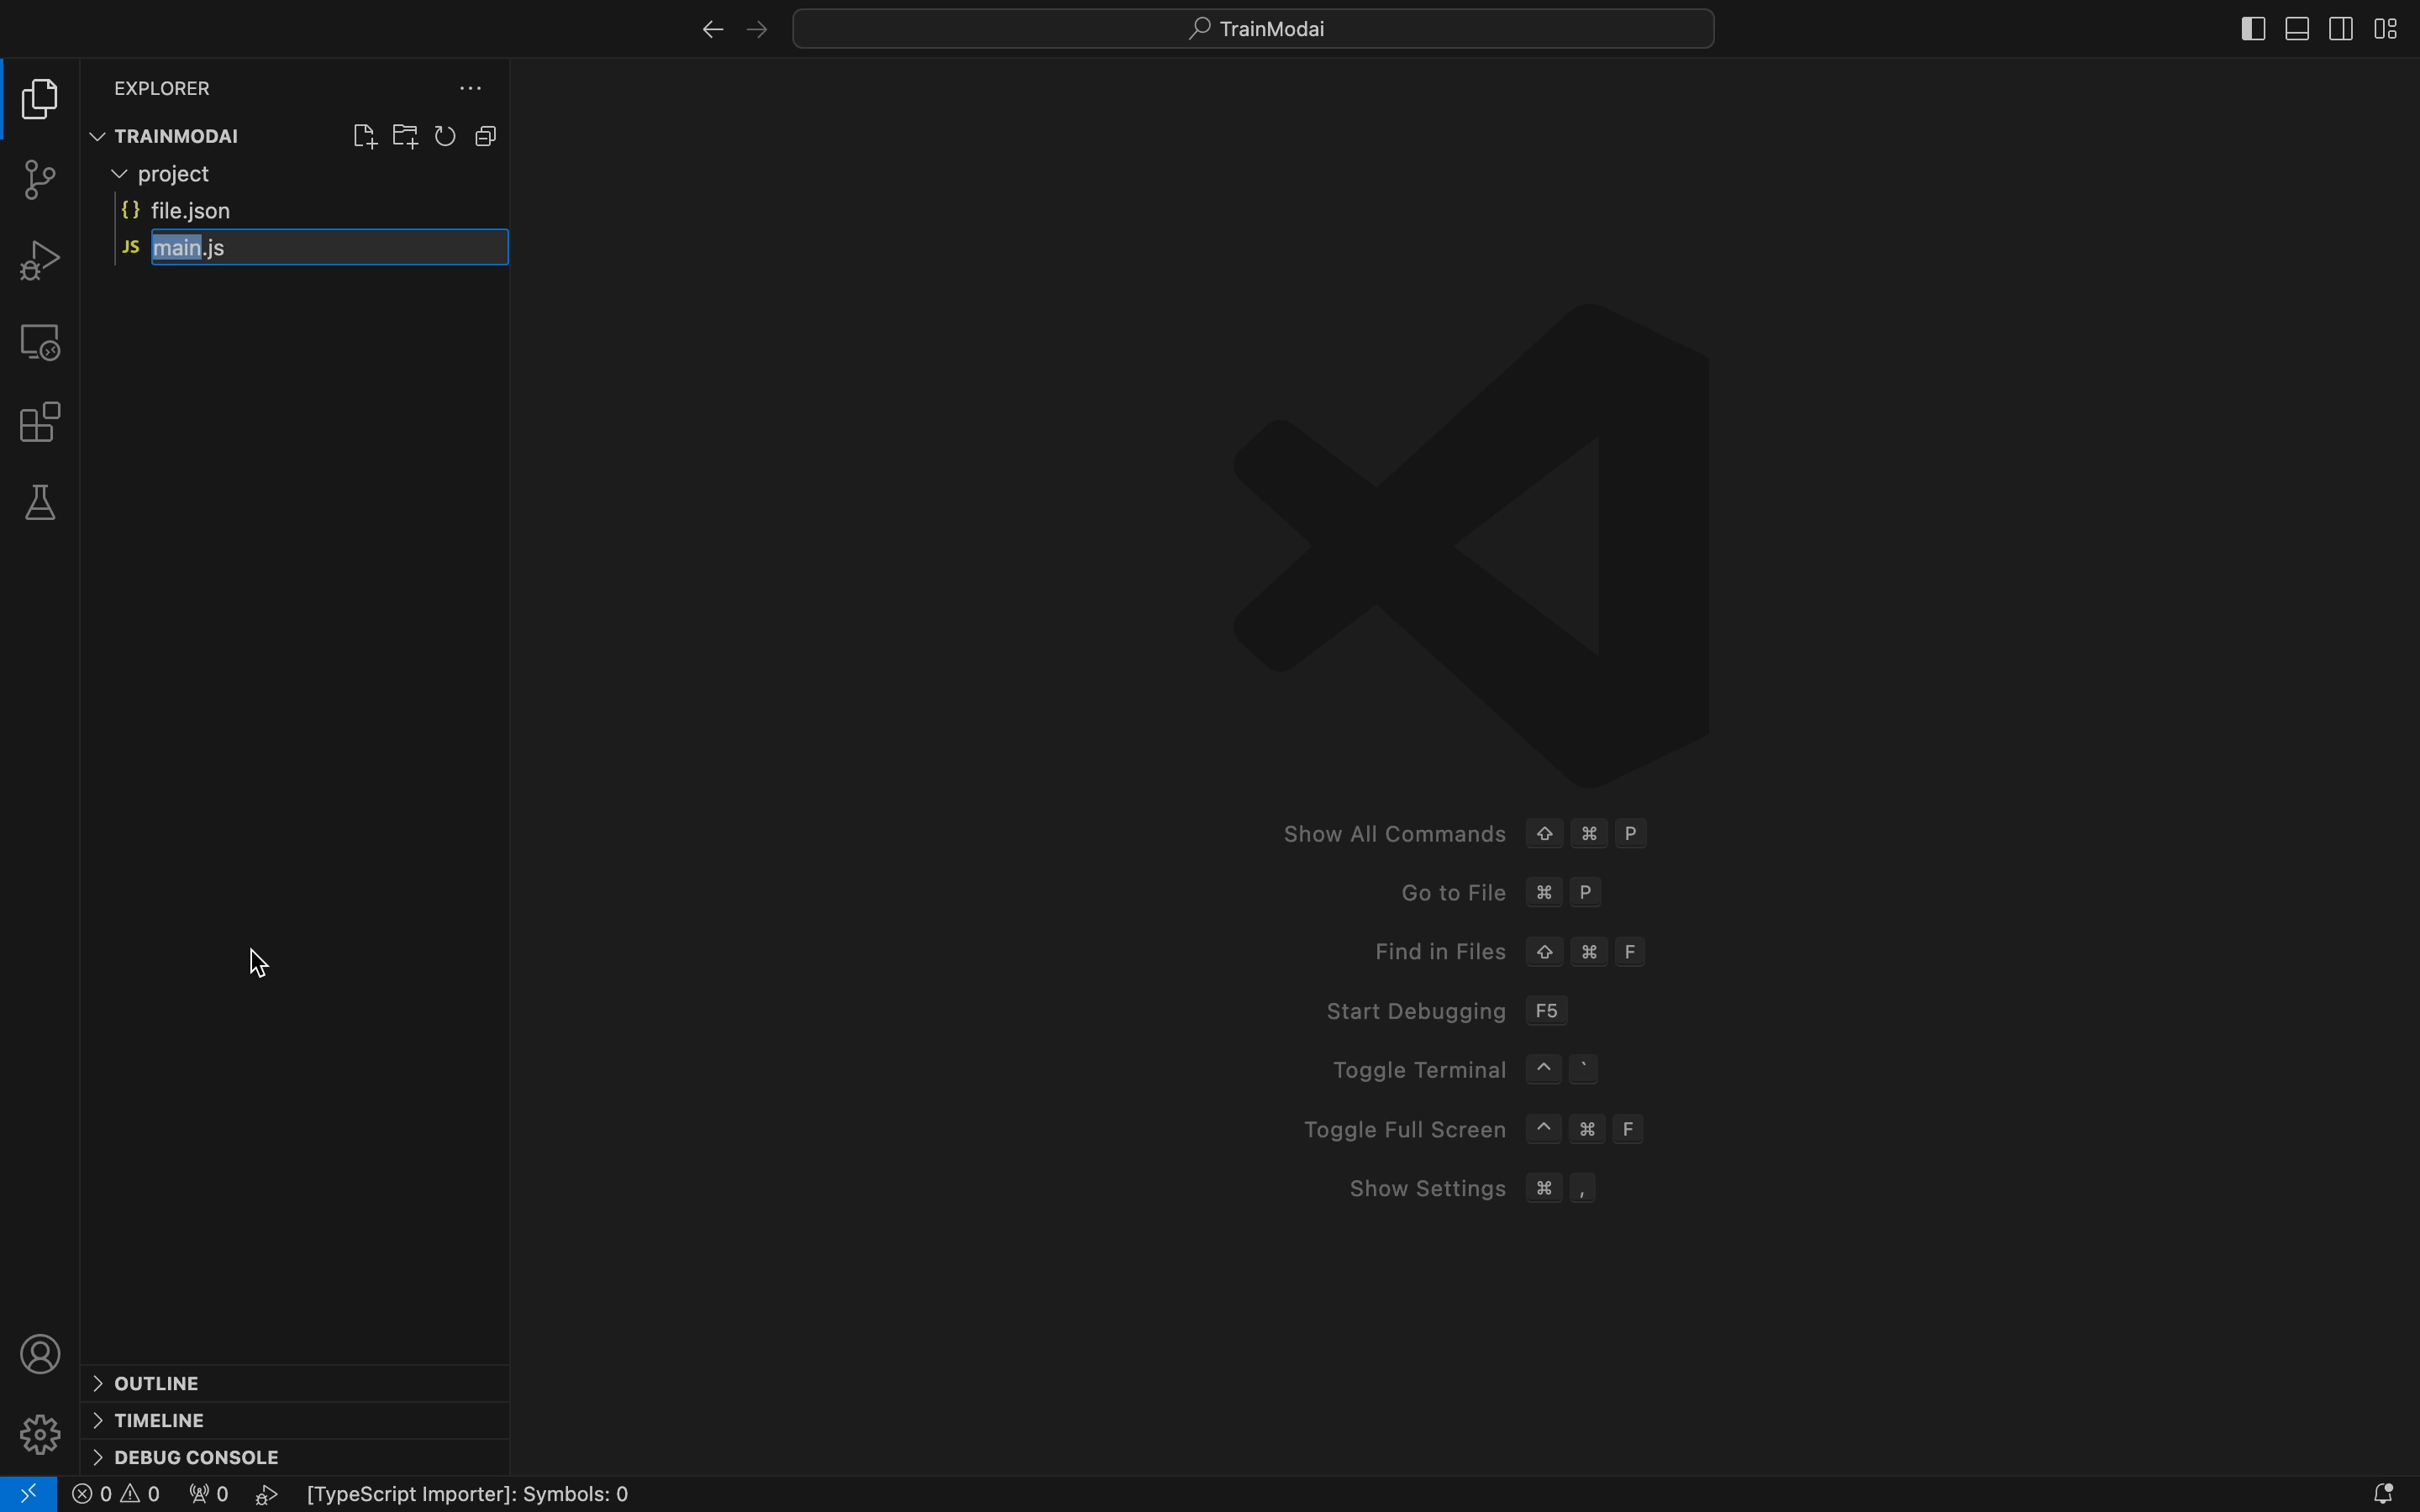 This screenshot has width=2420, height=1512. What do you see at coordinates (44, 99) in the screenshot?
I see `file explore` at bounding box center [44, 99].